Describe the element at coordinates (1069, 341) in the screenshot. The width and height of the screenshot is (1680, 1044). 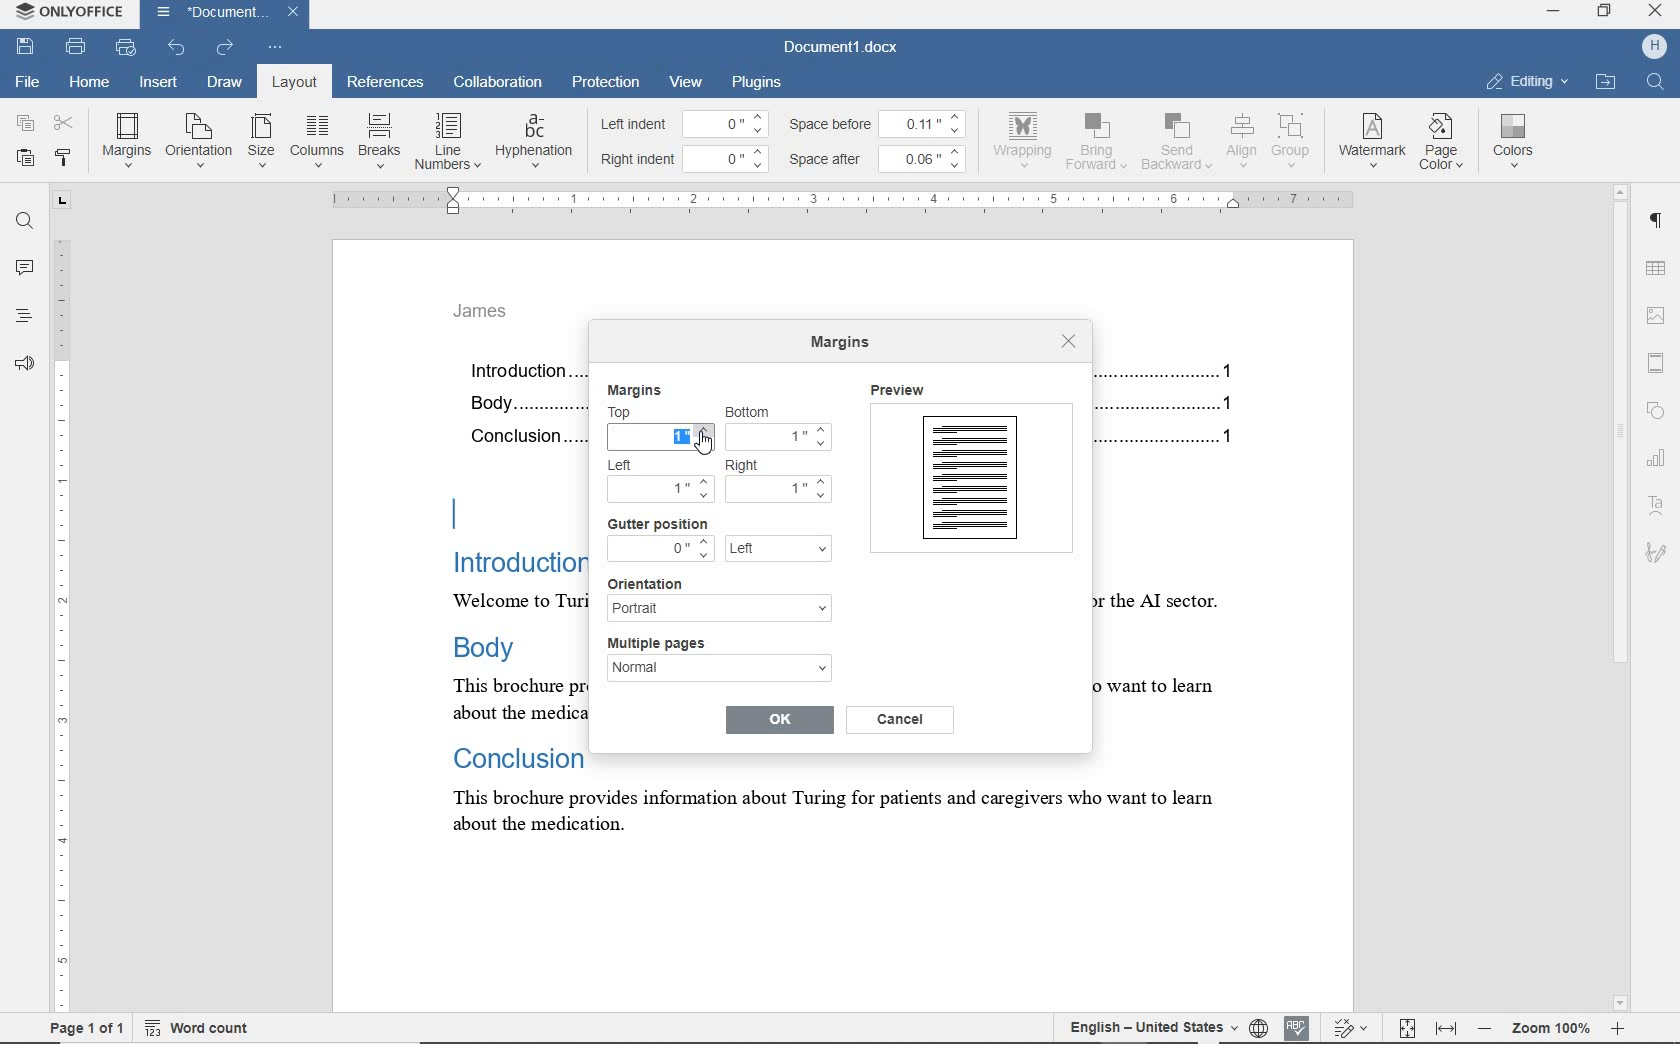
I see `close` at that location.